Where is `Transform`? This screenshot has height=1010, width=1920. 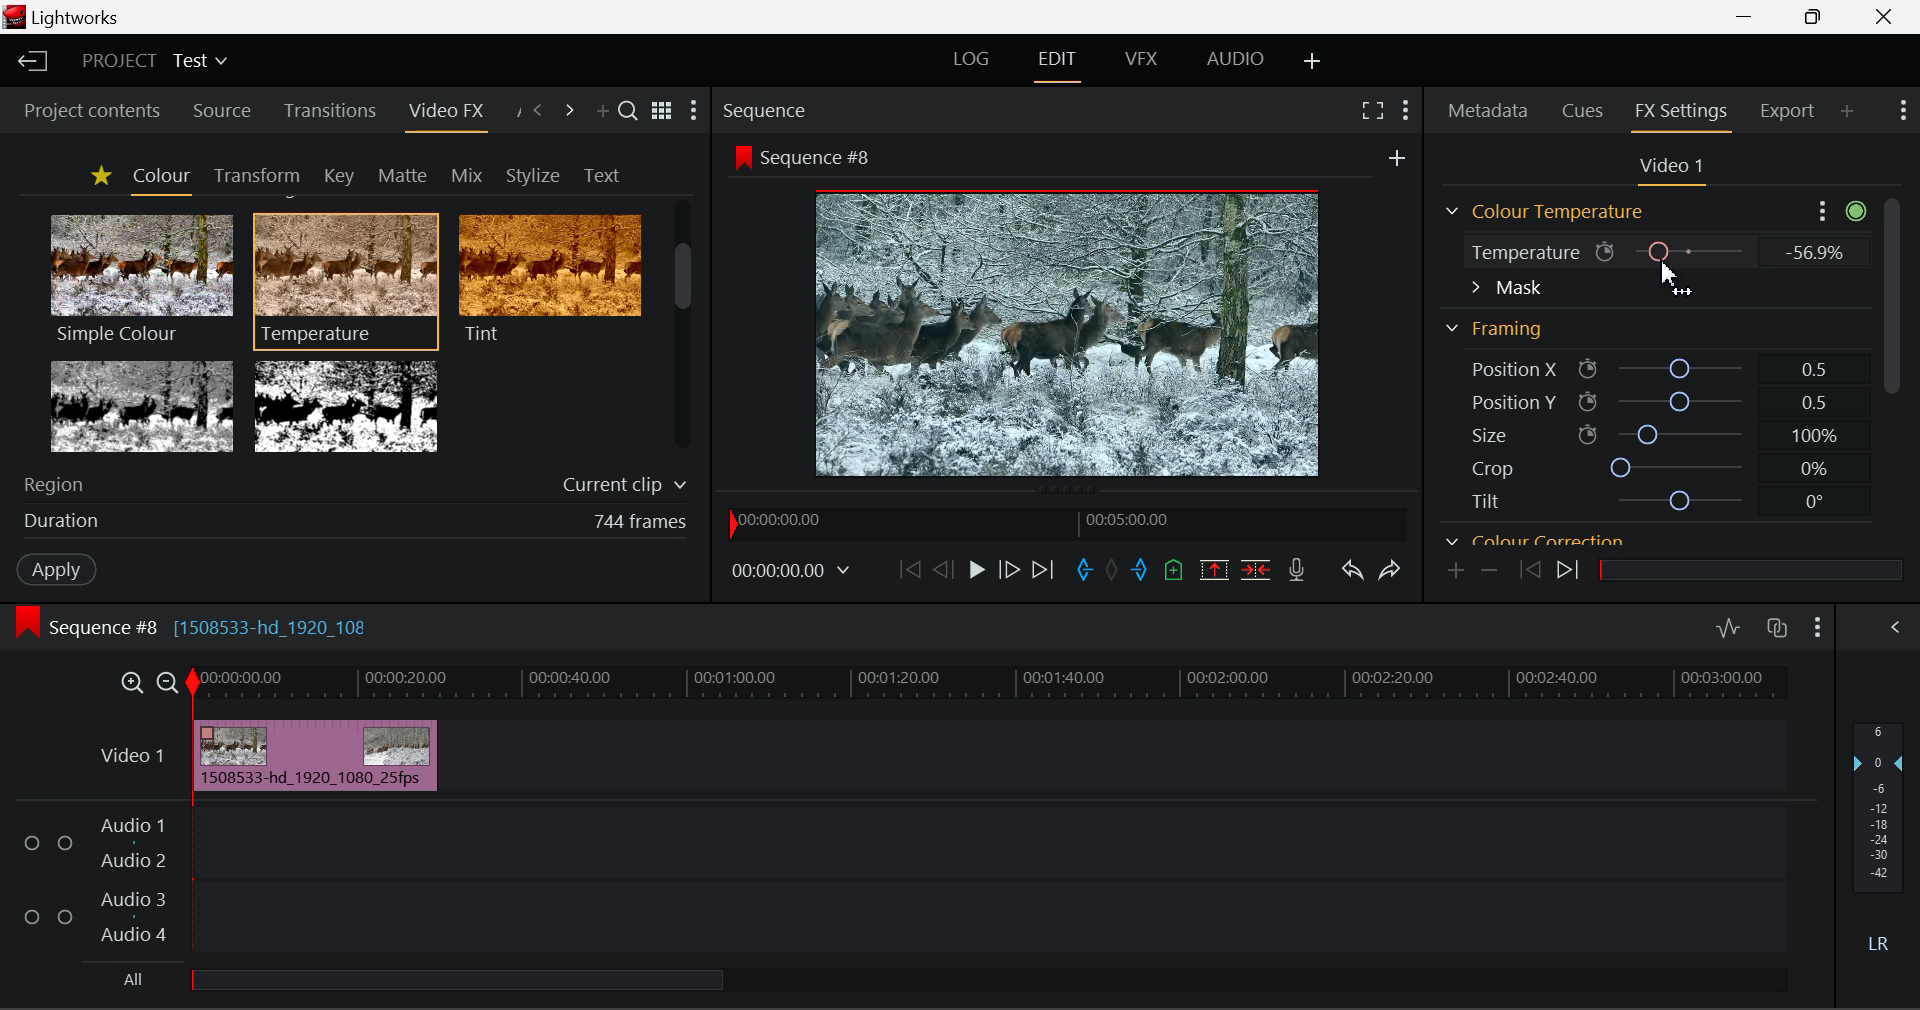
Transform is located at coordinates (253, 174).